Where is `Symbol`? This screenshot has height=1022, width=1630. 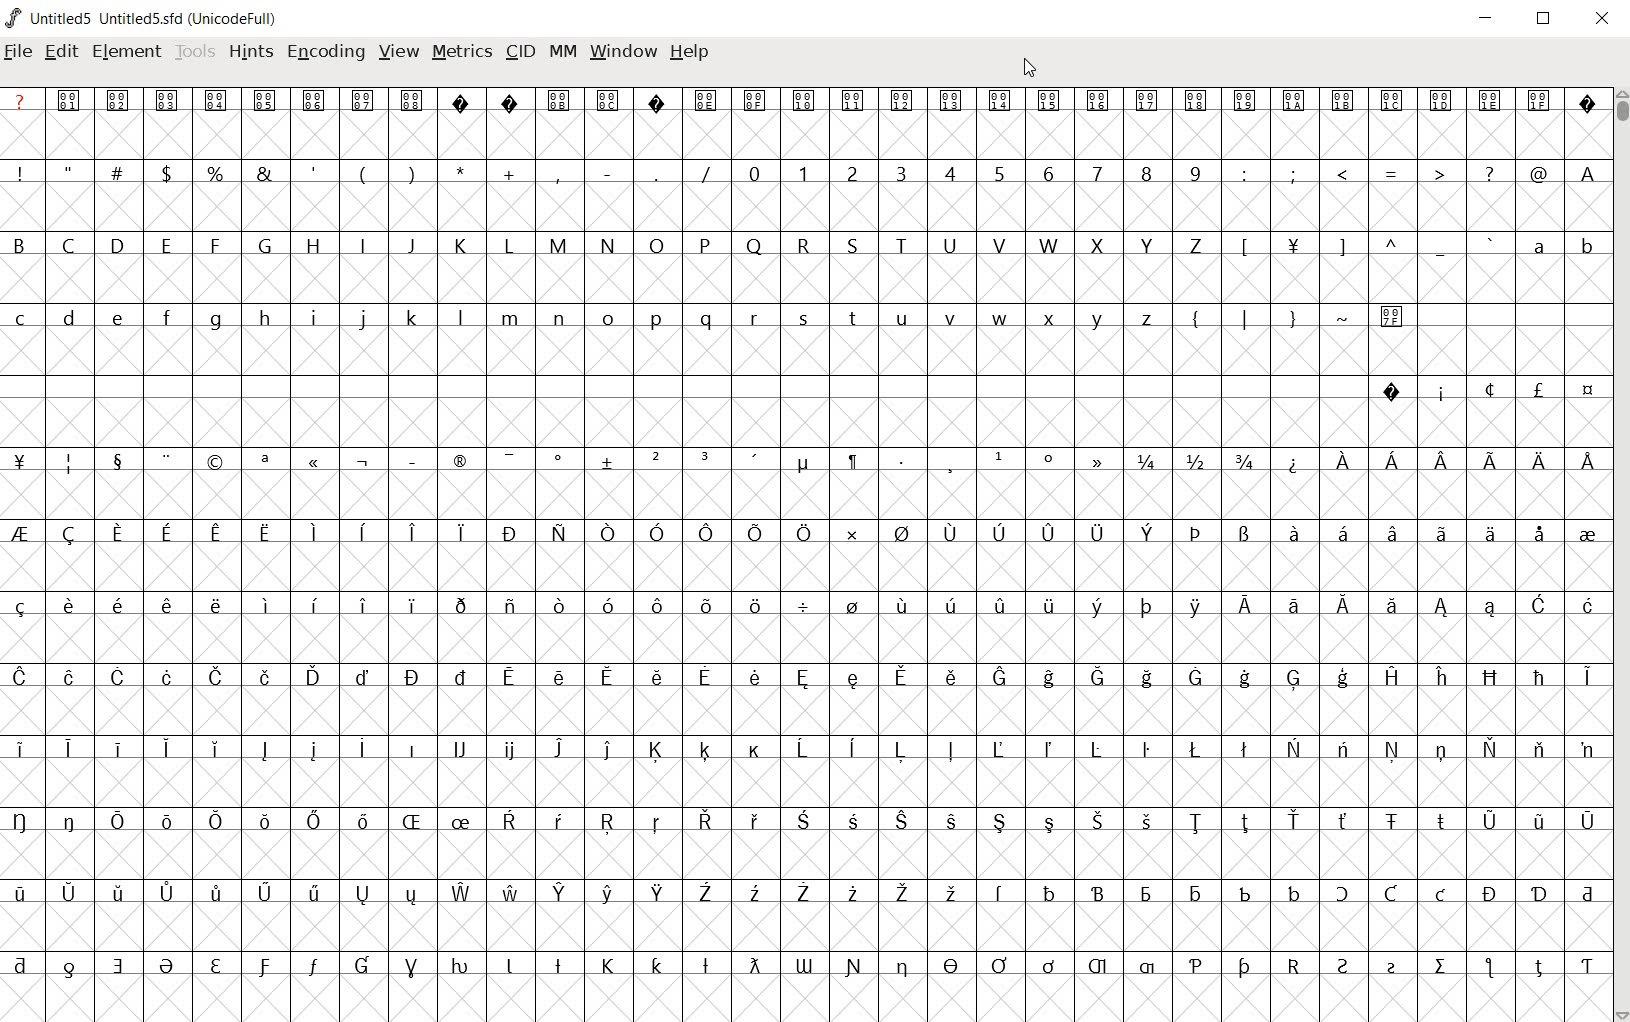
Symbol is located at coordinates (559, 461).